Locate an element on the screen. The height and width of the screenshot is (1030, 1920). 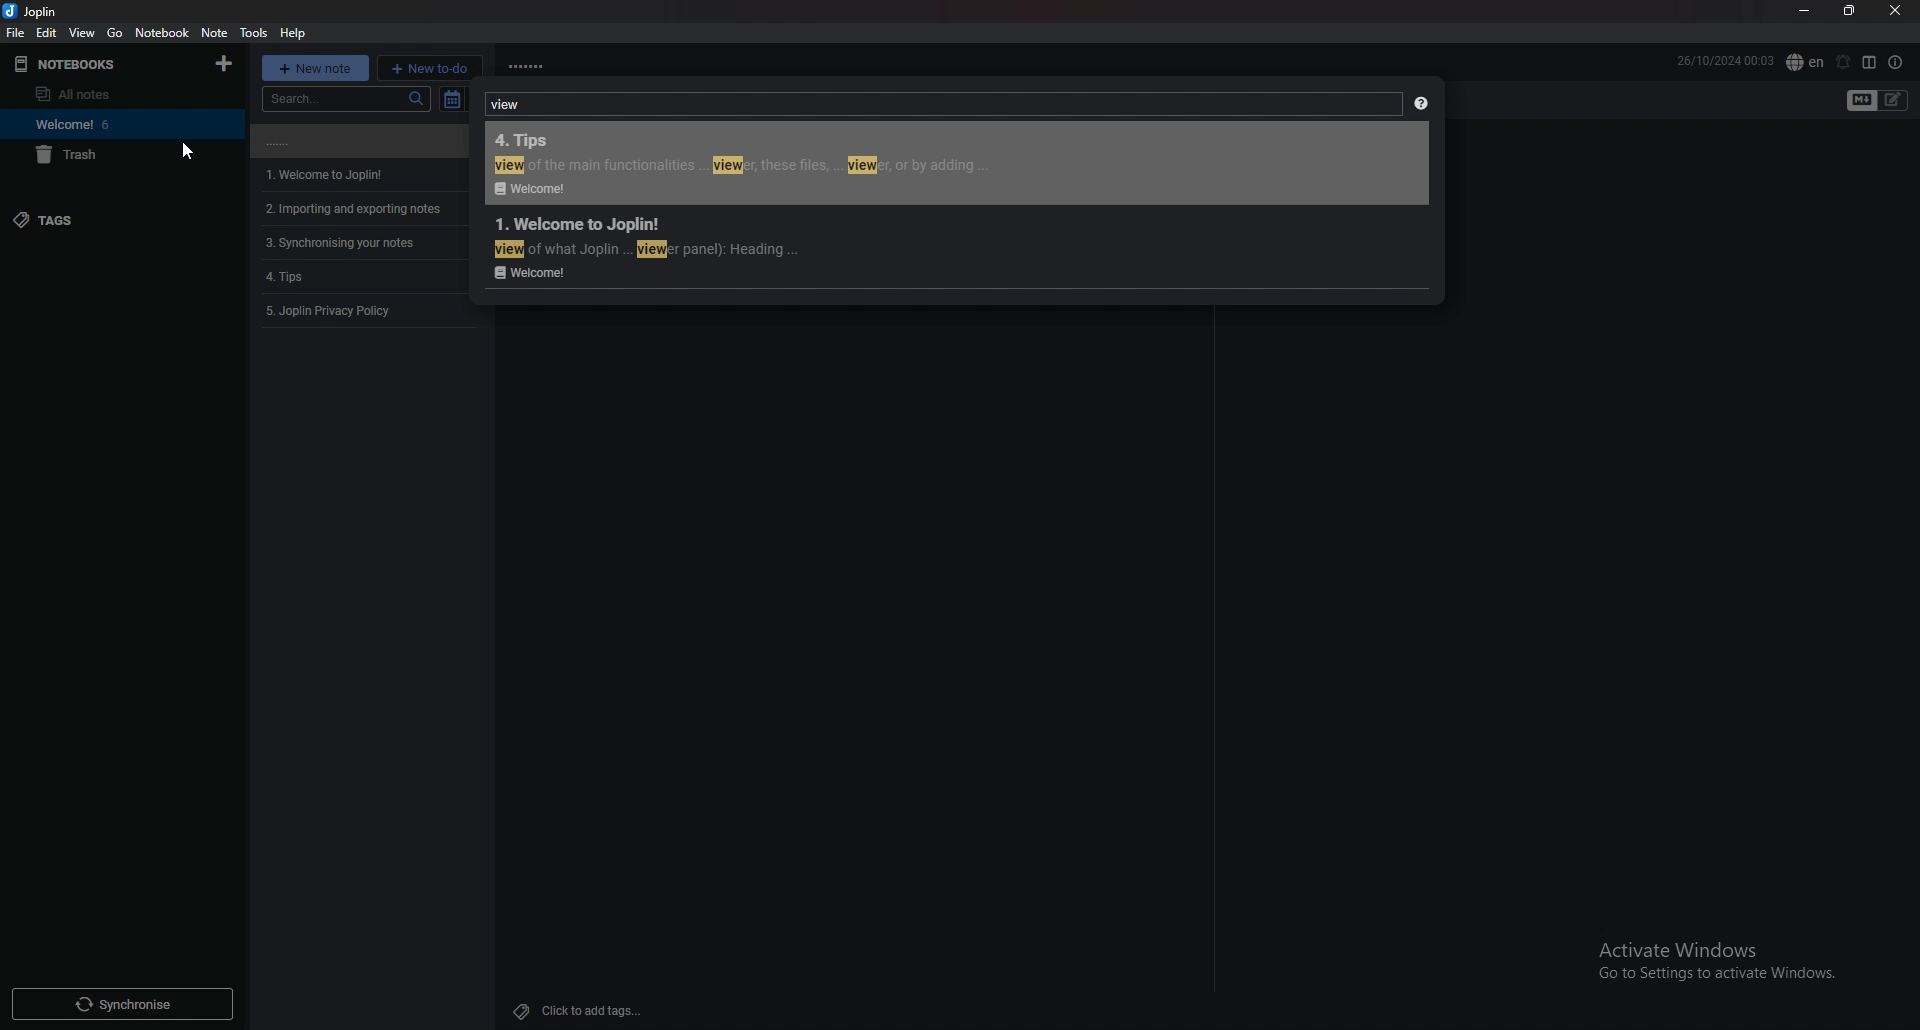
spell check is located at coordinates (1805, 61).